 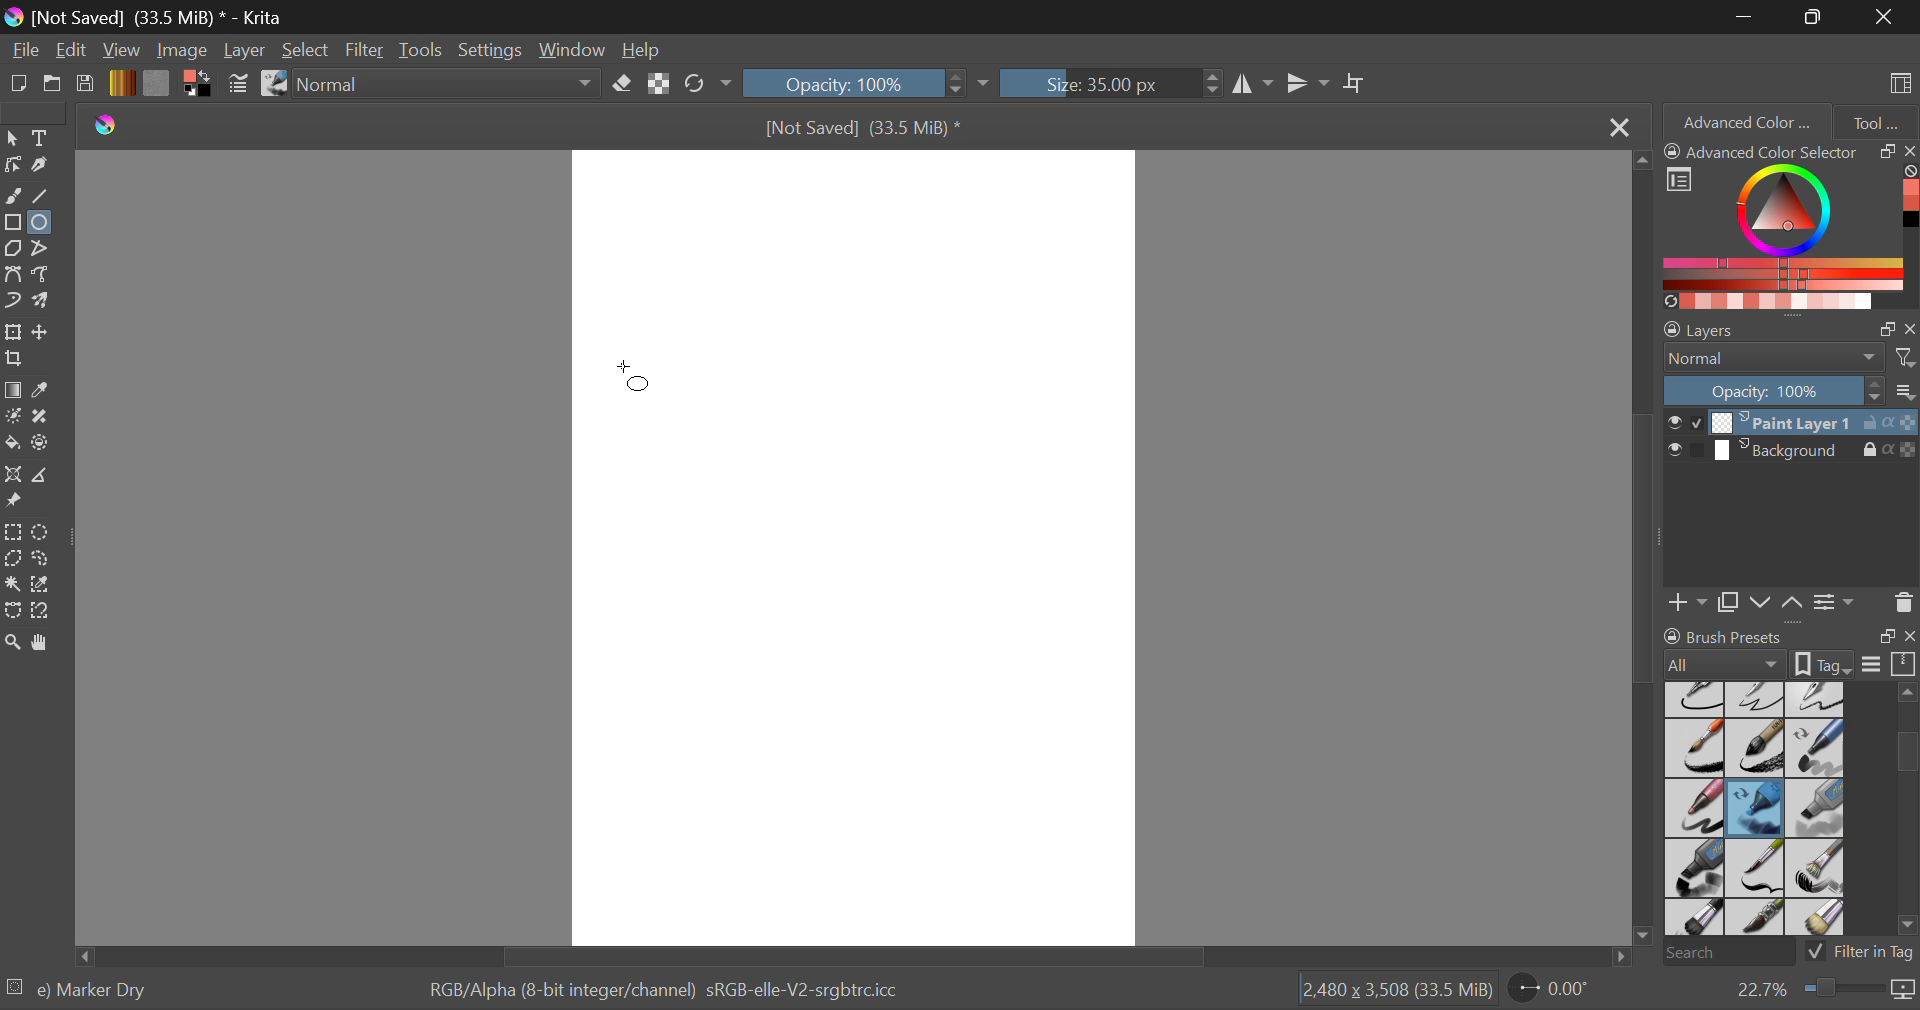 I want to click on Bristles-1 Details, so click(x=1756, y=867).